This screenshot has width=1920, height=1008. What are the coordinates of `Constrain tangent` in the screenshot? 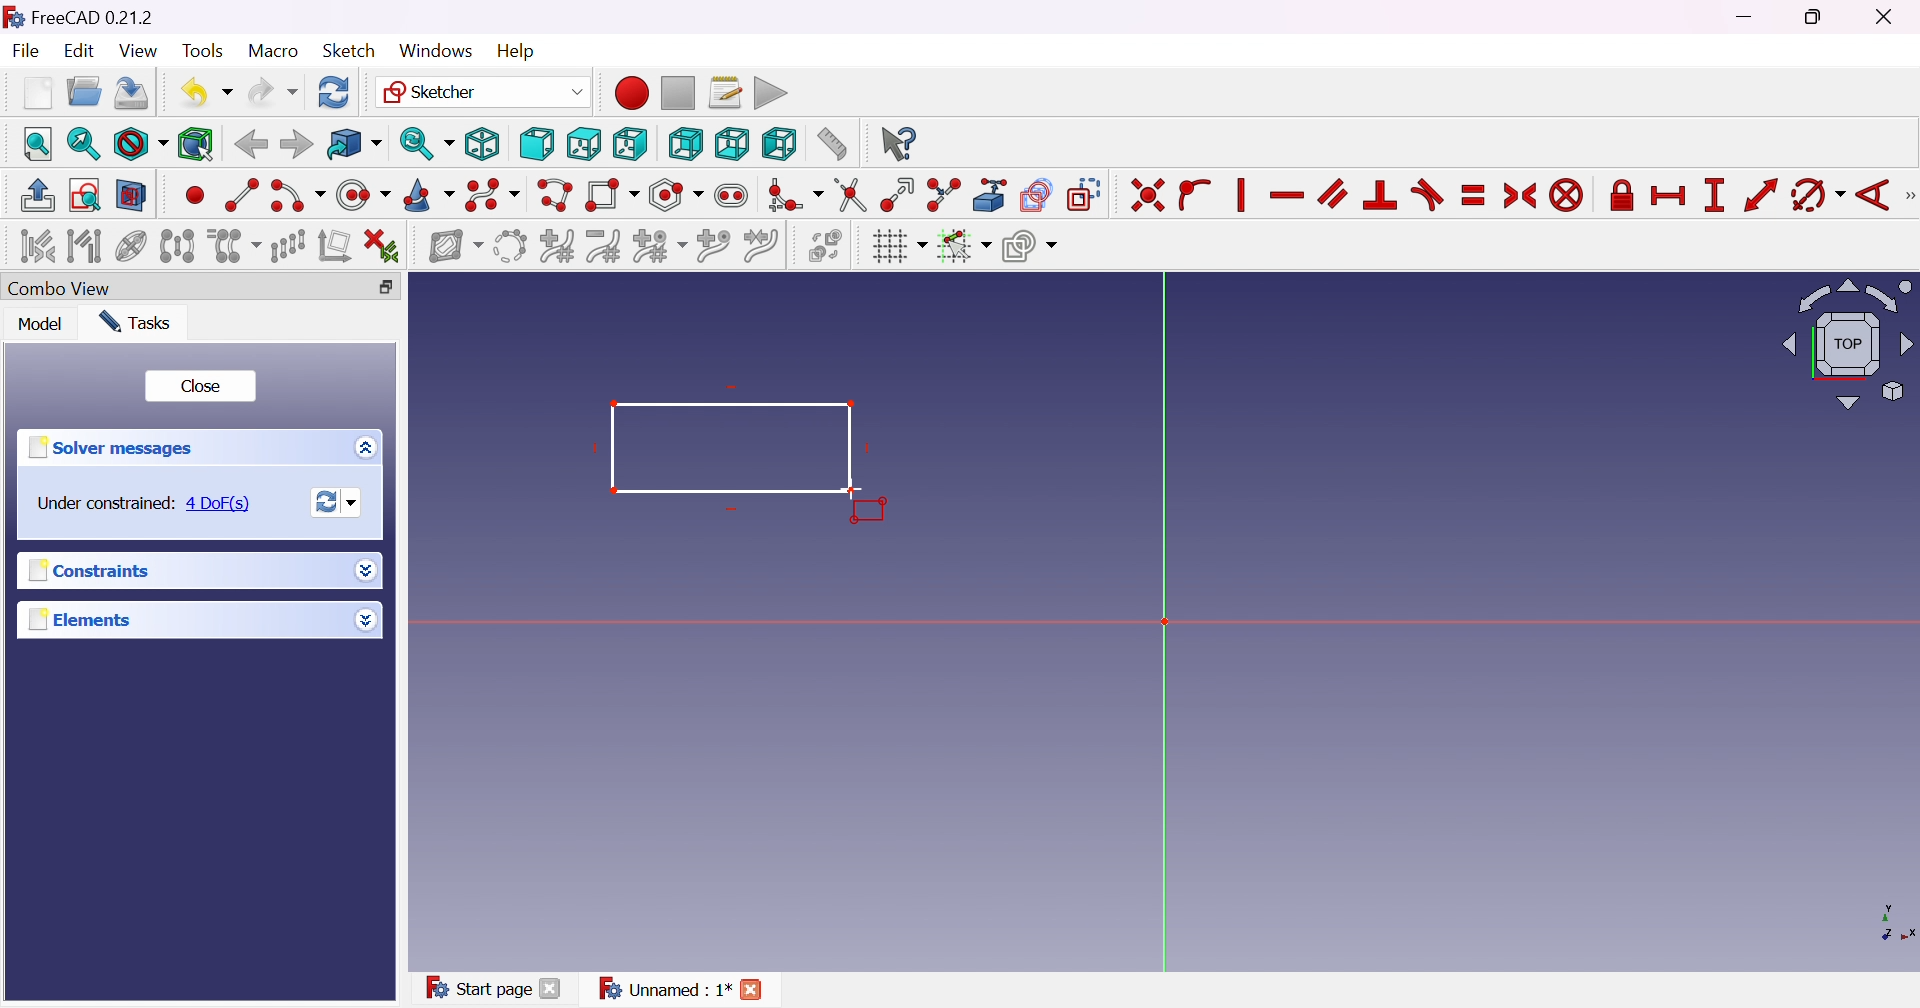 It's located at (1427, 196).